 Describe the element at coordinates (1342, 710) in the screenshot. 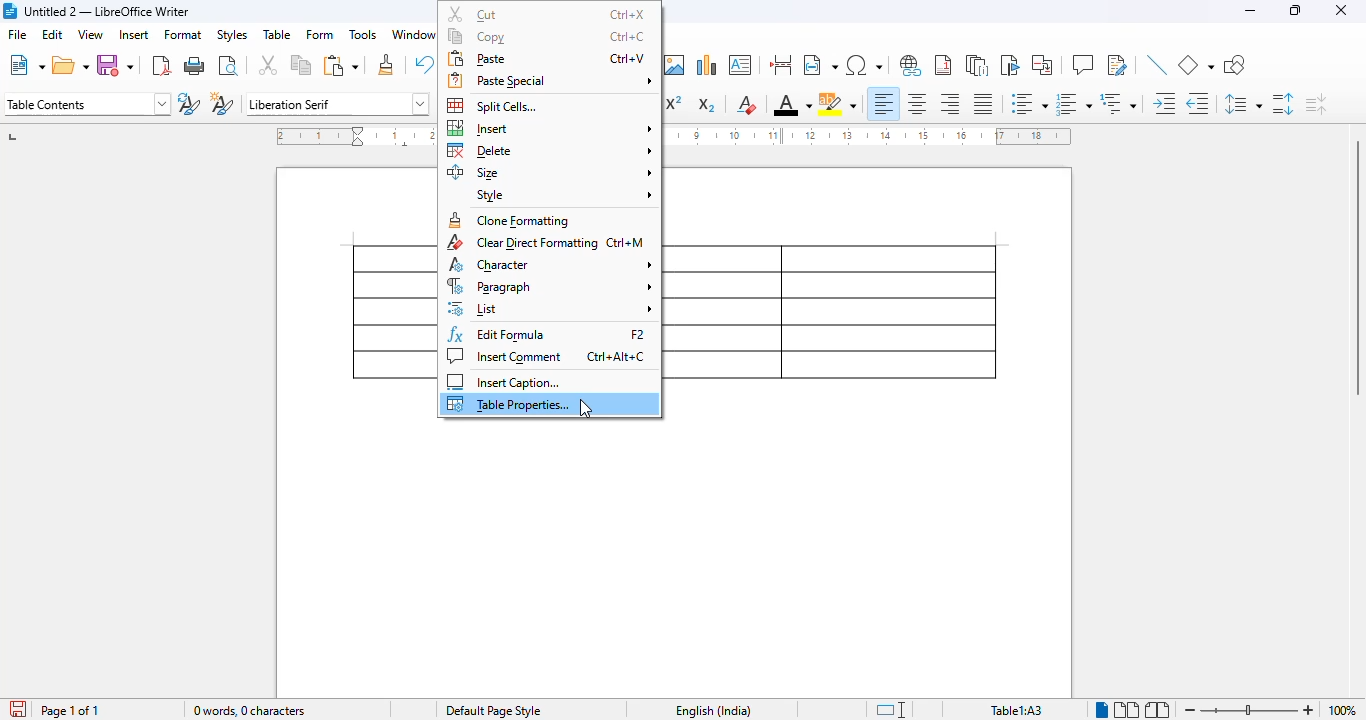

I see `zoom factor` at that location.